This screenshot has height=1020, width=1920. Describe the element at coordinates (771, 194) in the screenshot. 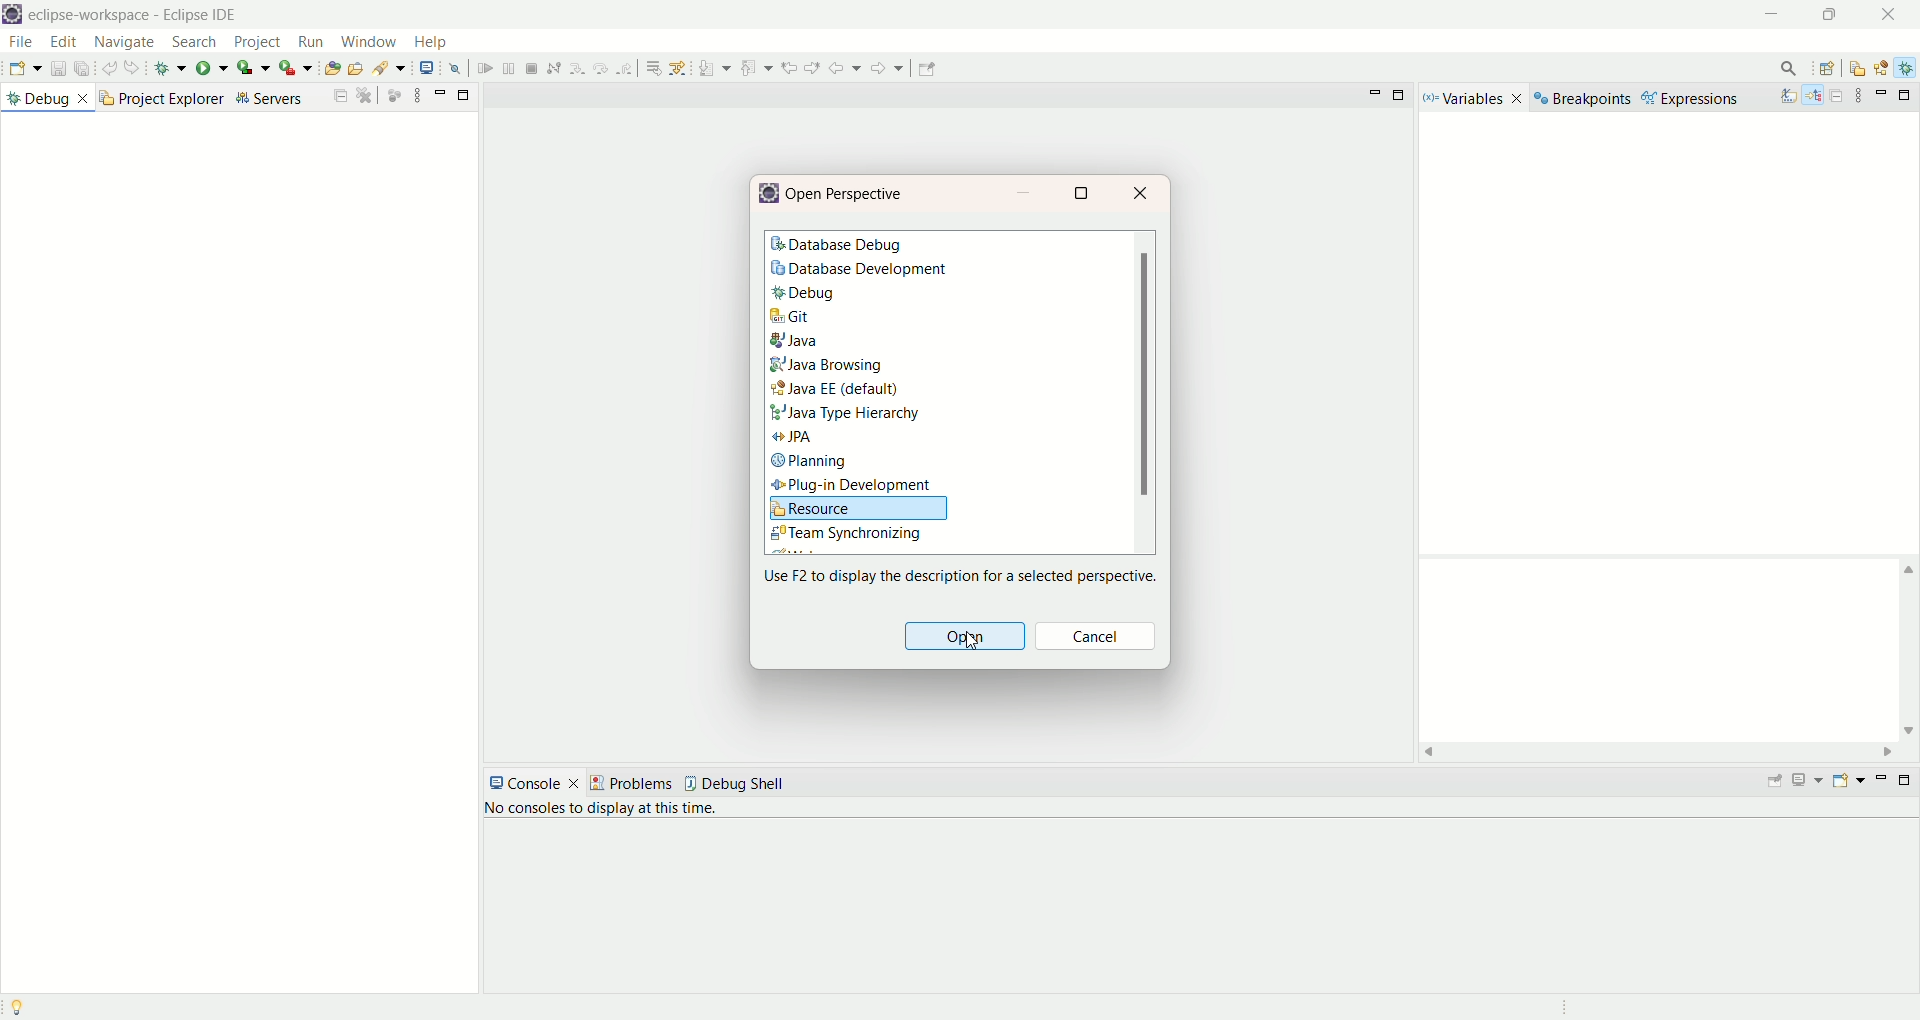

I see `logo` at that location.